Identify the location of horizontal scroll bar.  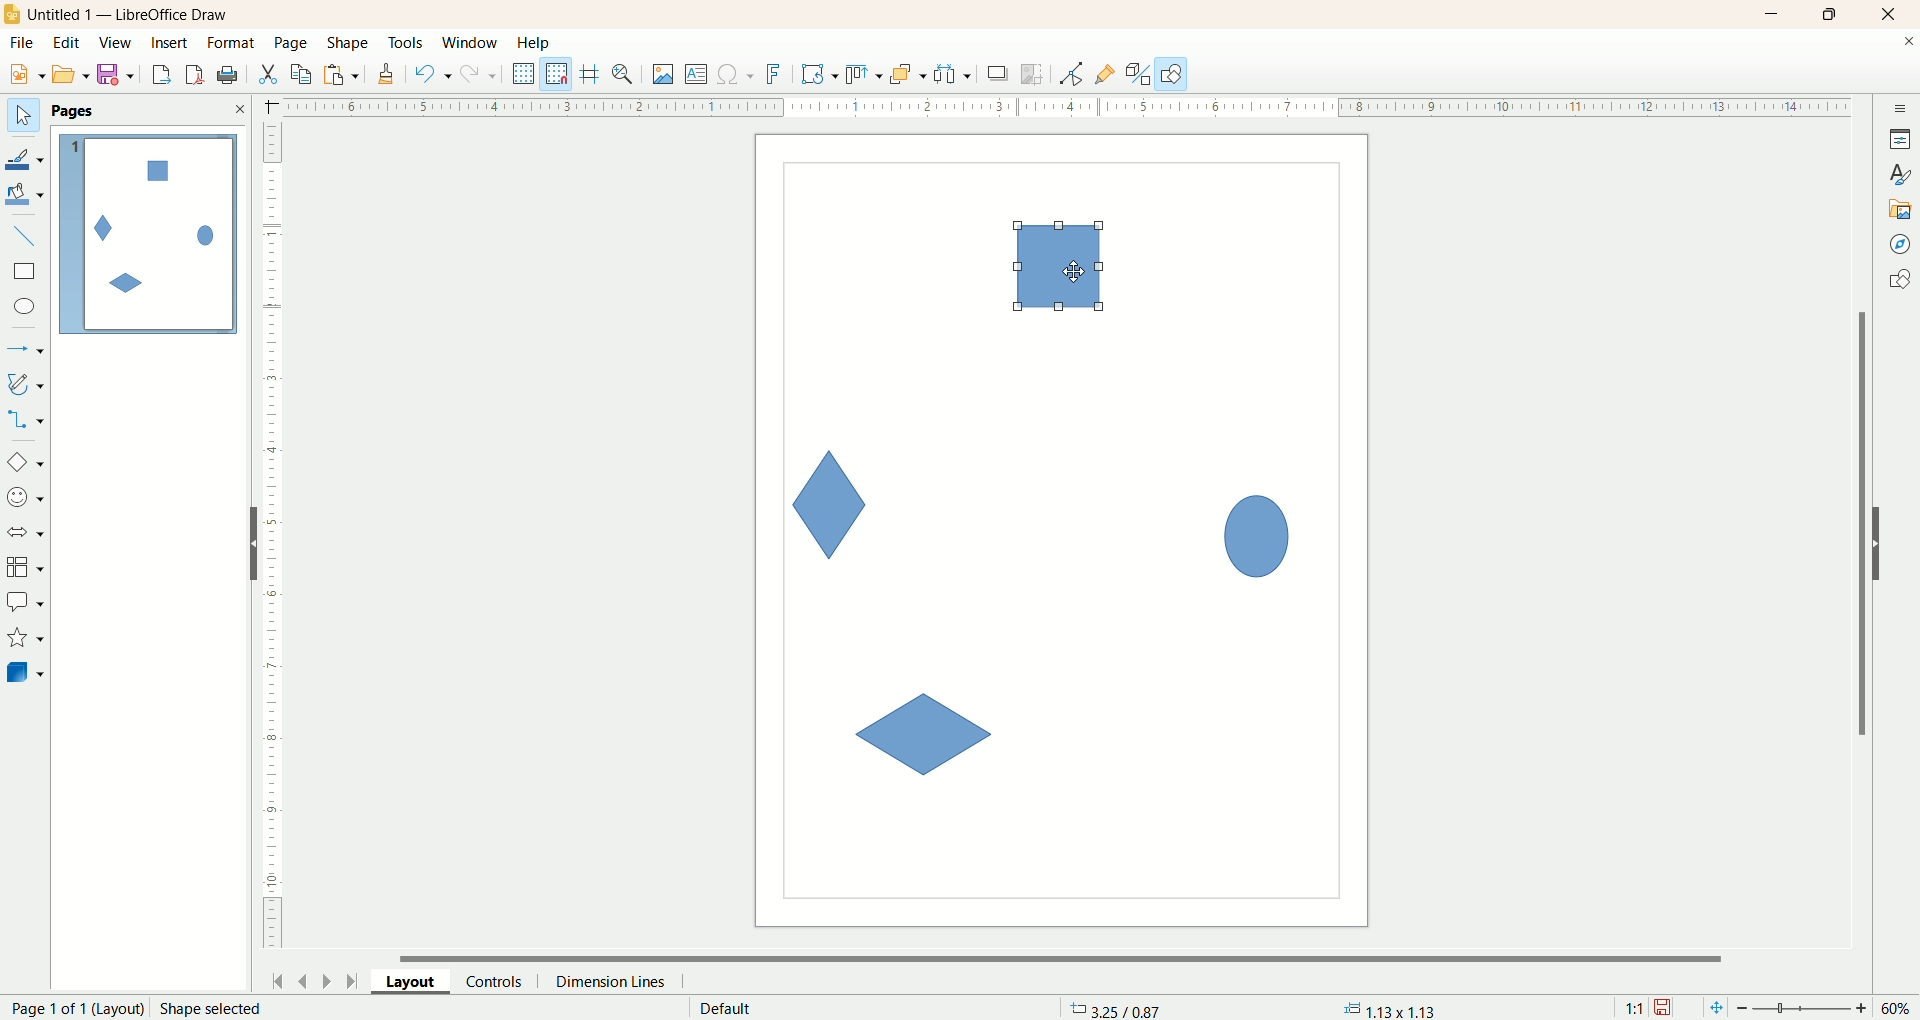
(1073, 956).